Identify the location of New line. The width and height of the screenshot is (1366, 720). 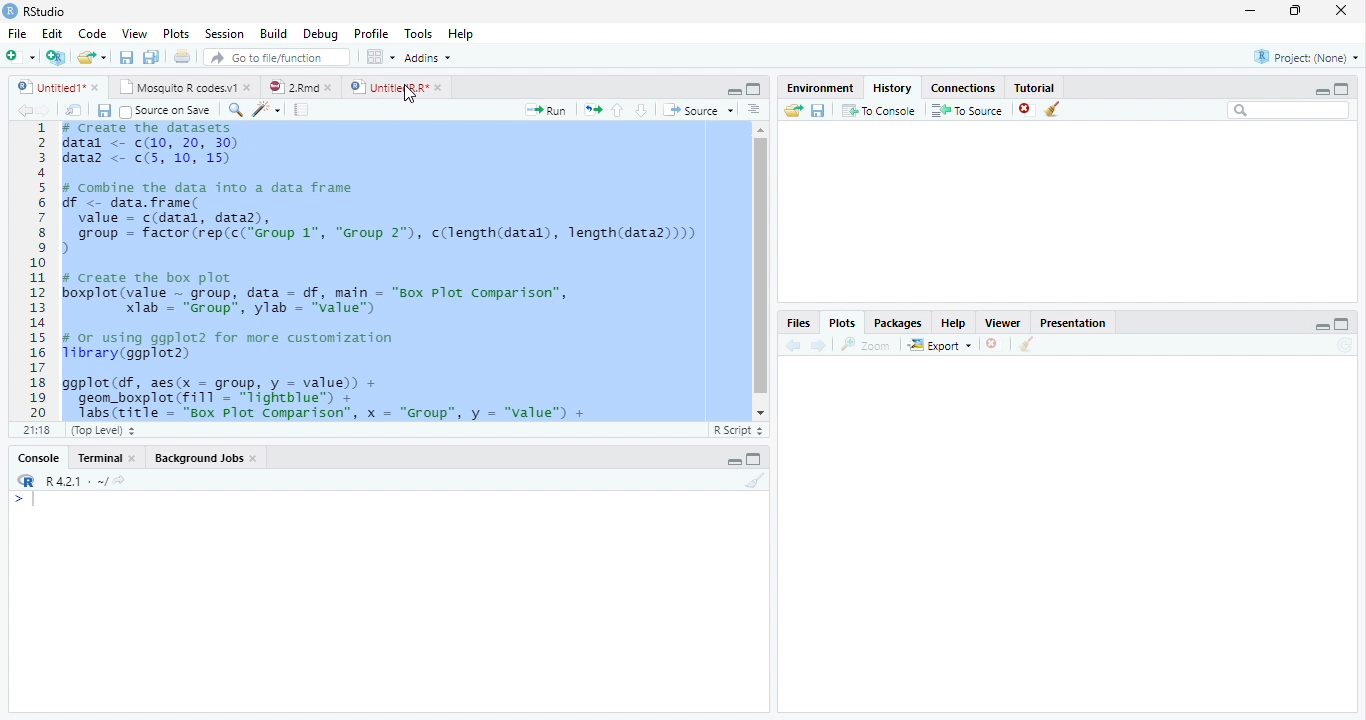
(24, 500).